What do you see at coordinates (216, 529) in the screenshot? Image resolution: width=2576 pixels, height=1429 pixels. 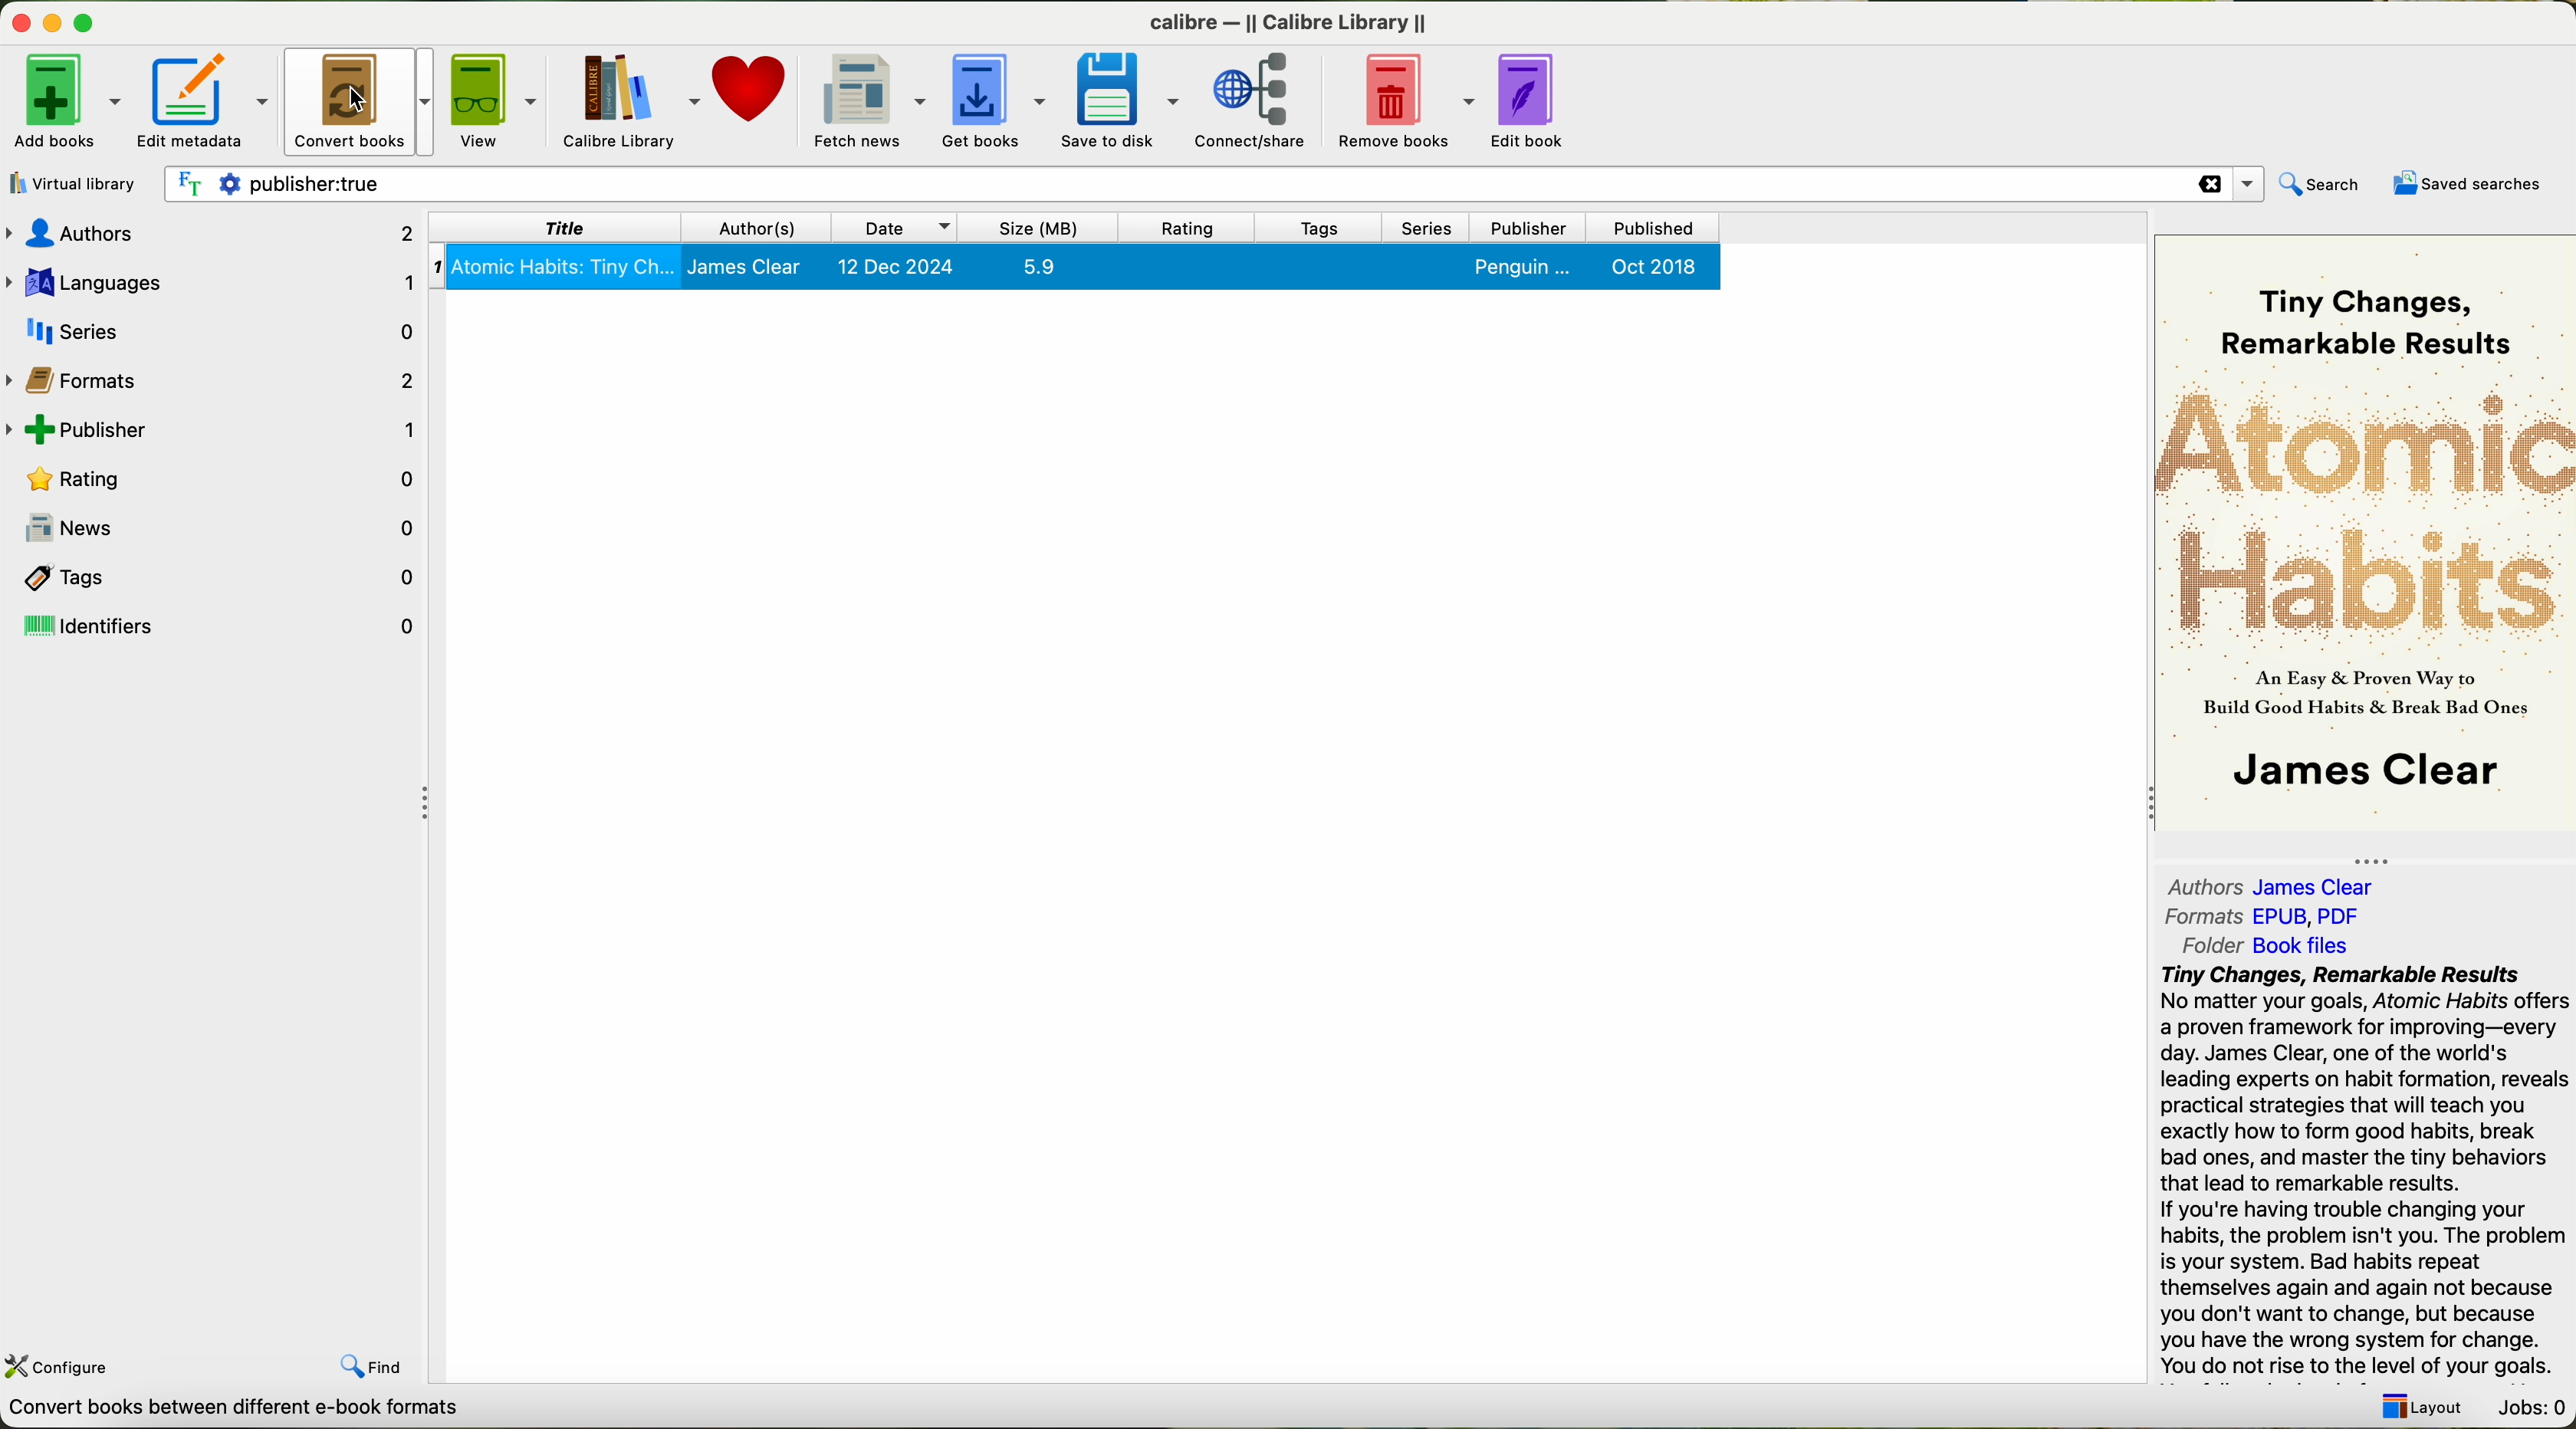 I see `news` at bounding box center [216, 529].